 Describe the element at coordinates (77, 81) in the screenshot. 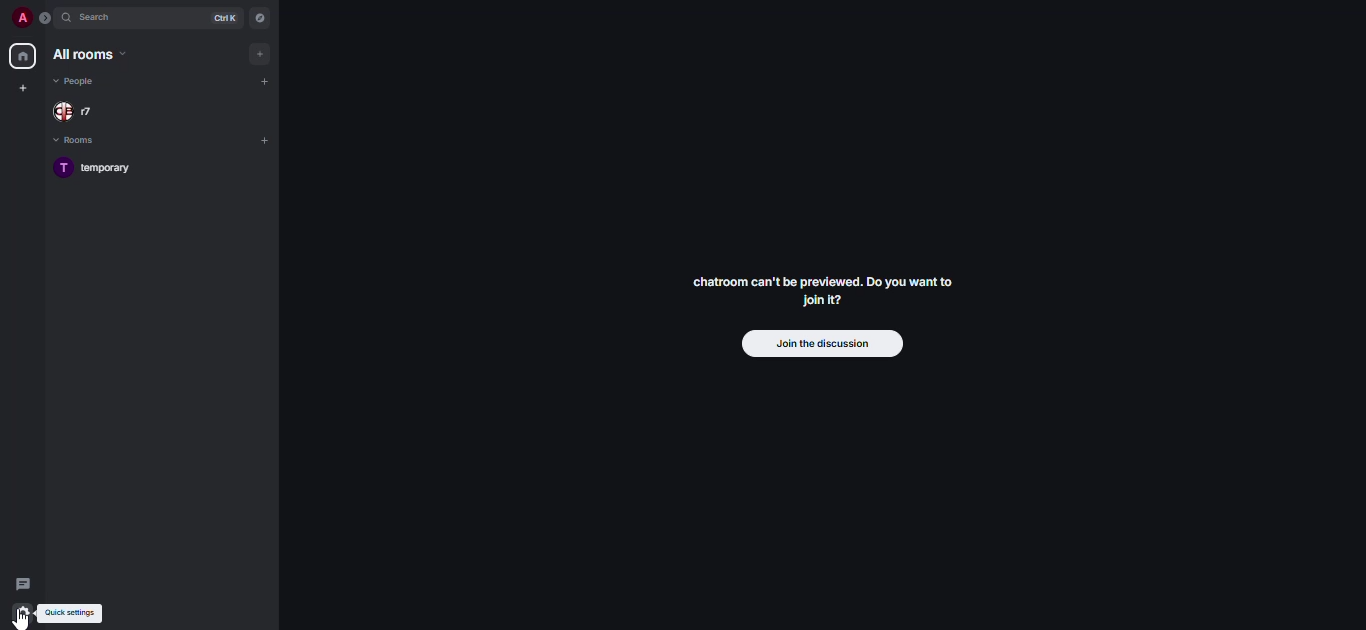

I see `people` at that location.